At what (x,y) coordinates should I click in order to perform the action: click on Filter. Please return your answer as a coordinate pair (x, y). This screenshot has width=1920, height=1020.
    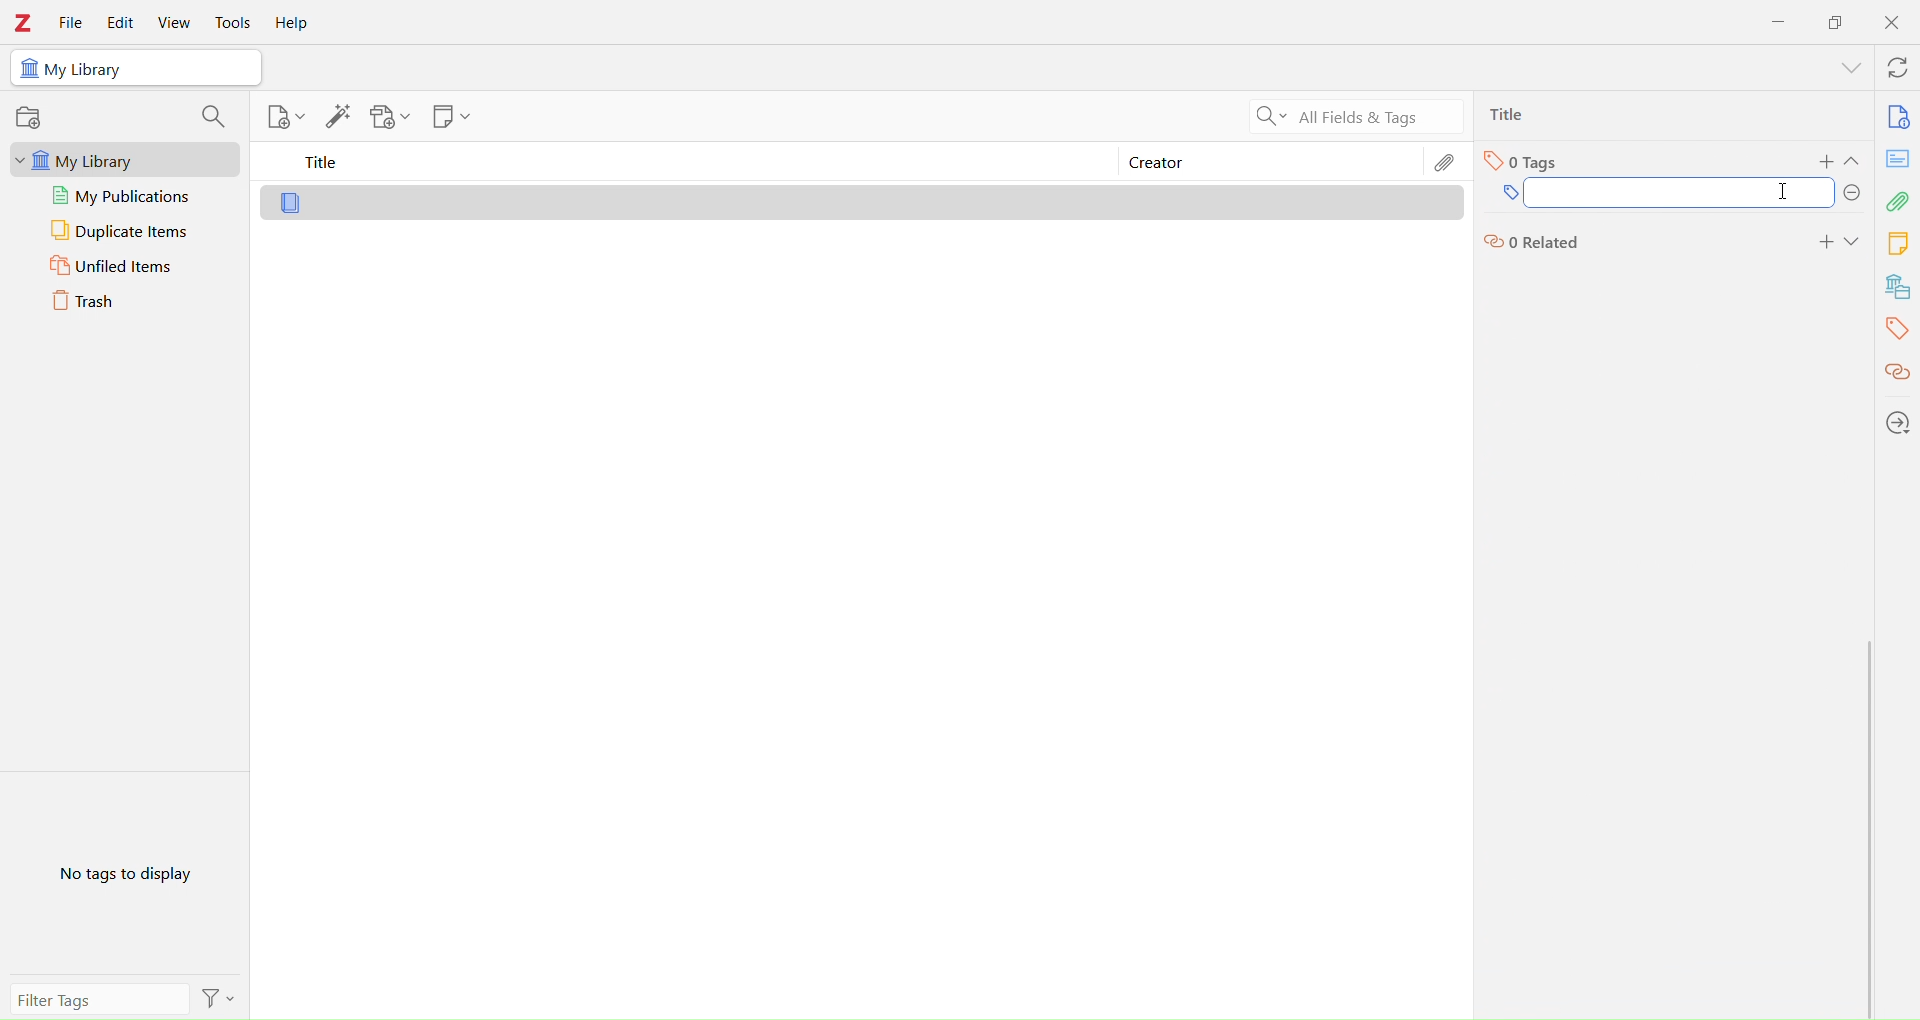
    Looking at the image, I should click on (220, 997).